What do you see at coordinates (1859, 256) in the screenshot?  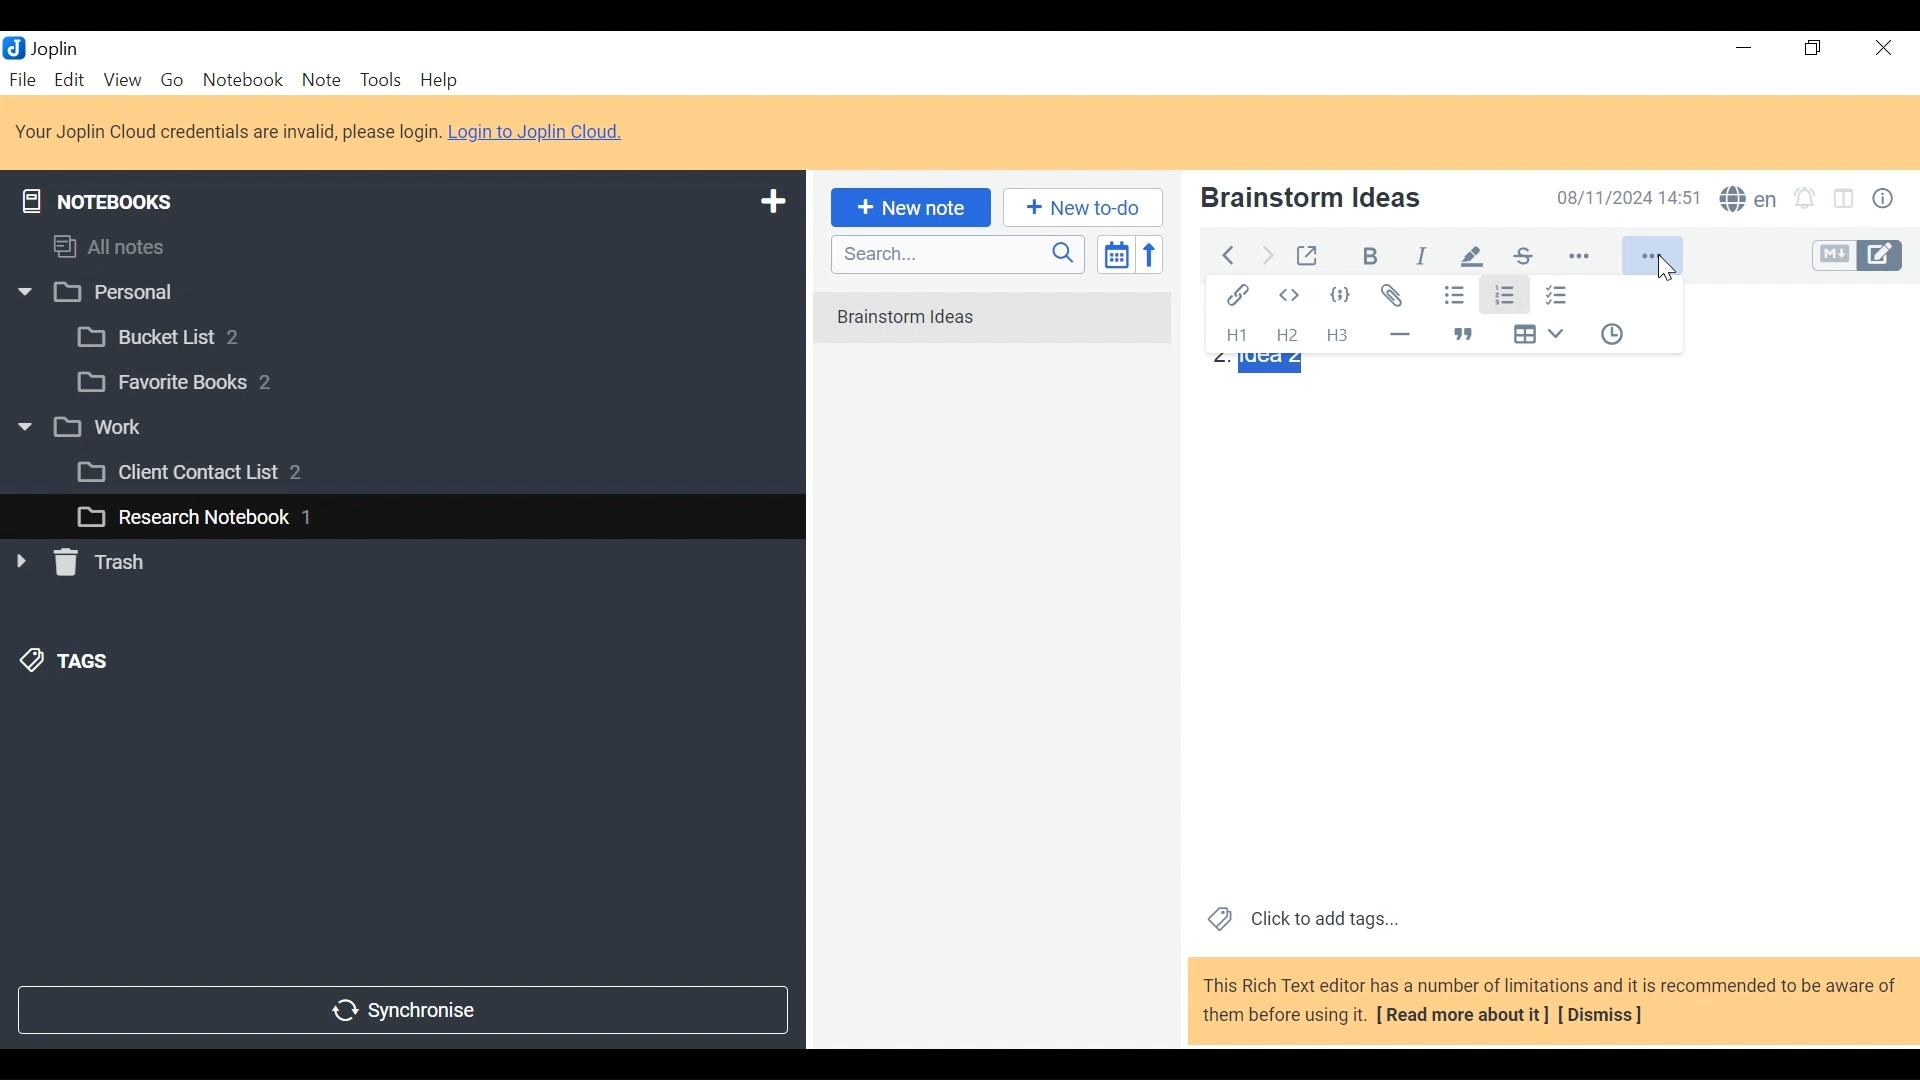 I see `Toggle Editor` at bounding box center [1859, 256].